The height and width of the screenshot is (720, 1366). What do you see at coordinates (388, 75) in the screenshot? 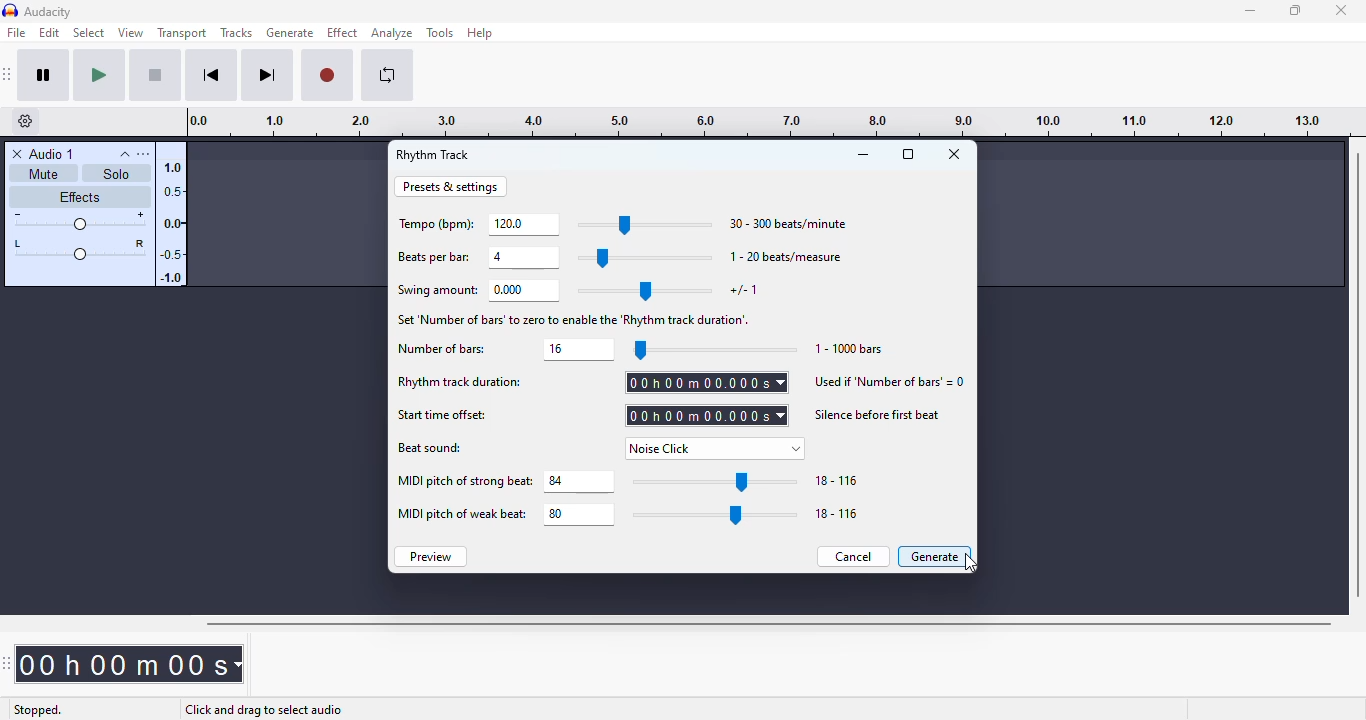
I see `enable looping` at bounding box center [388, 75].